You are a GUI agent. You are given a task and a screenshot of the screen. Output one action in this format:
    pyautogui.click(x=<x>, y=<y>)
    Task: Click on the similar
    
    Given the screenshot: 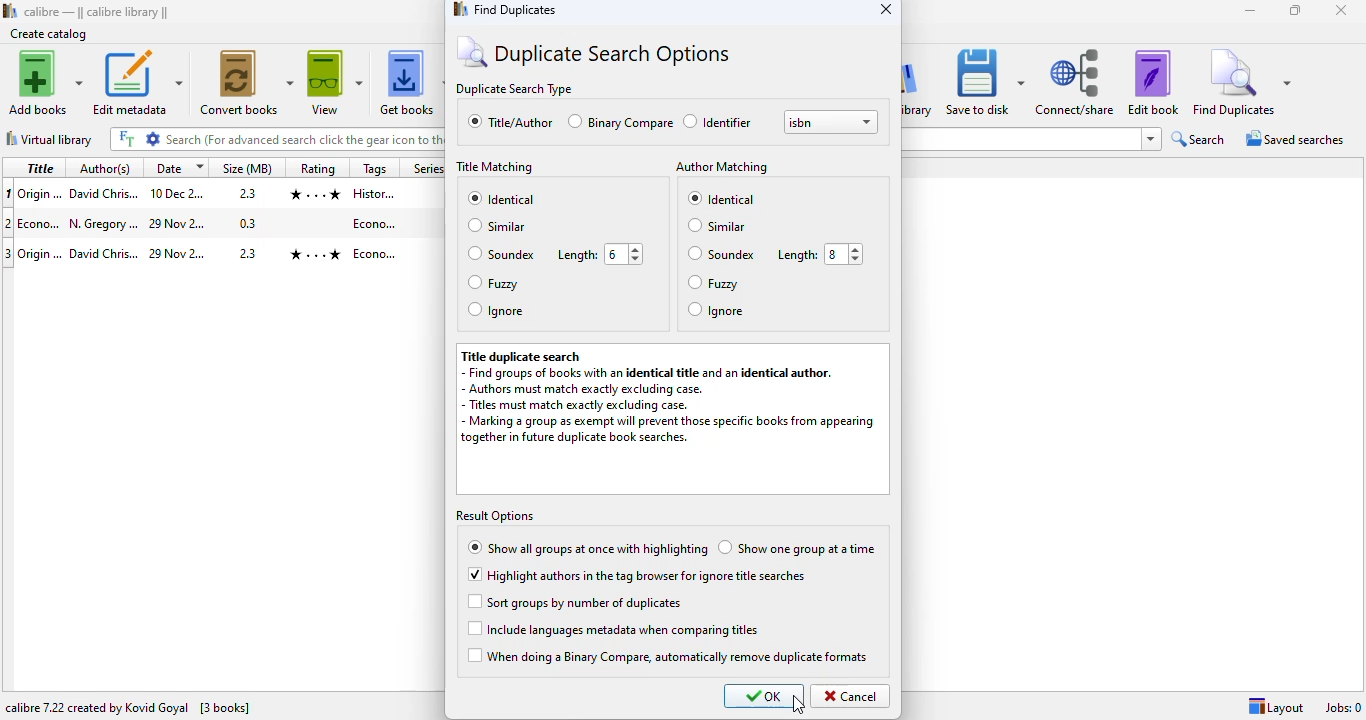 What is the action you would take?
    pyautogui.click(x=719, y=226)
    